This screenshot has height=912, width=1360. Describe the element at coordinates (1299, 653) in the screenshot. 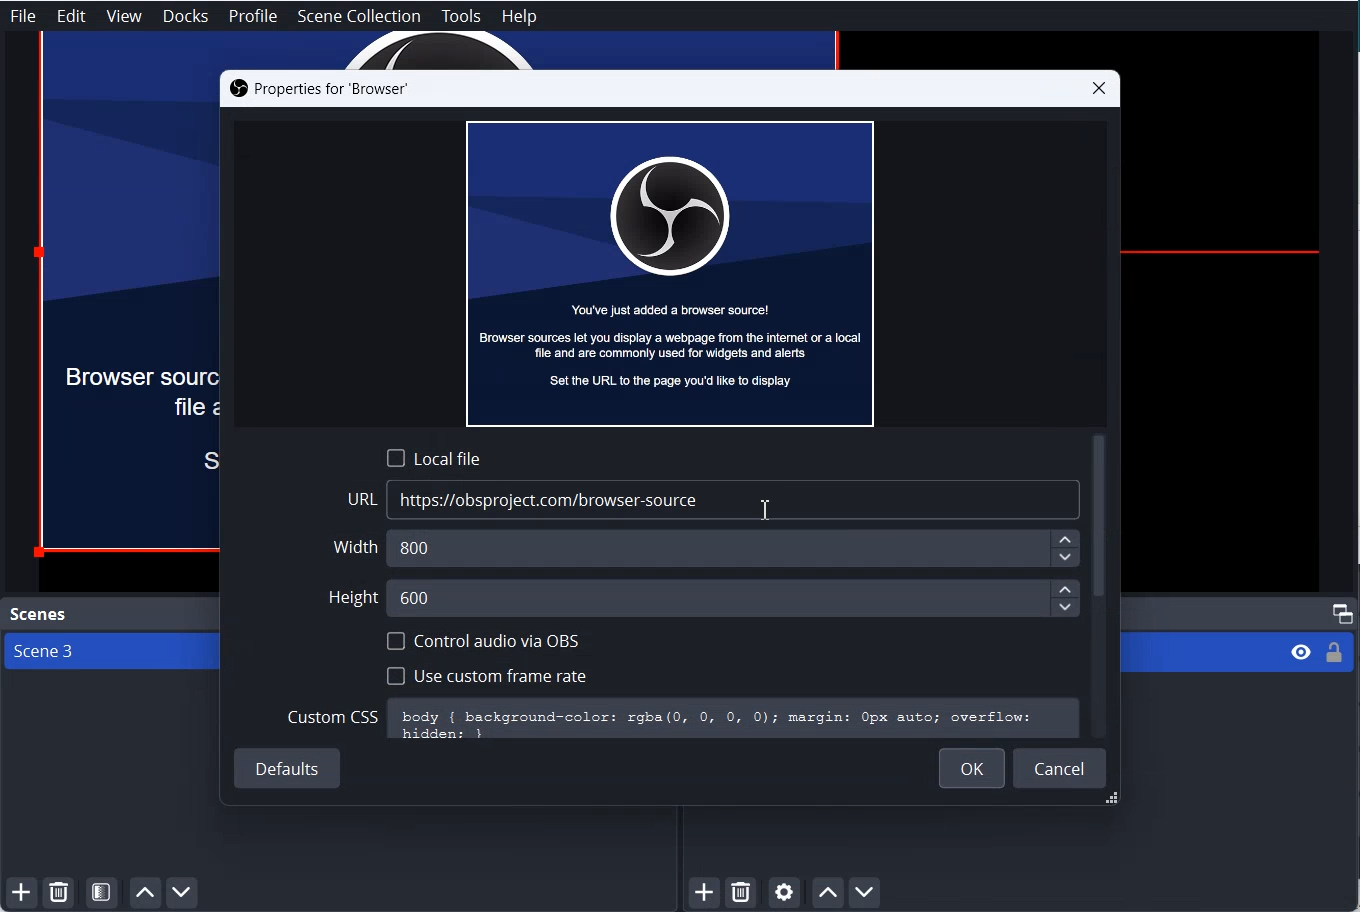

I see `Hide/Display` at that location.